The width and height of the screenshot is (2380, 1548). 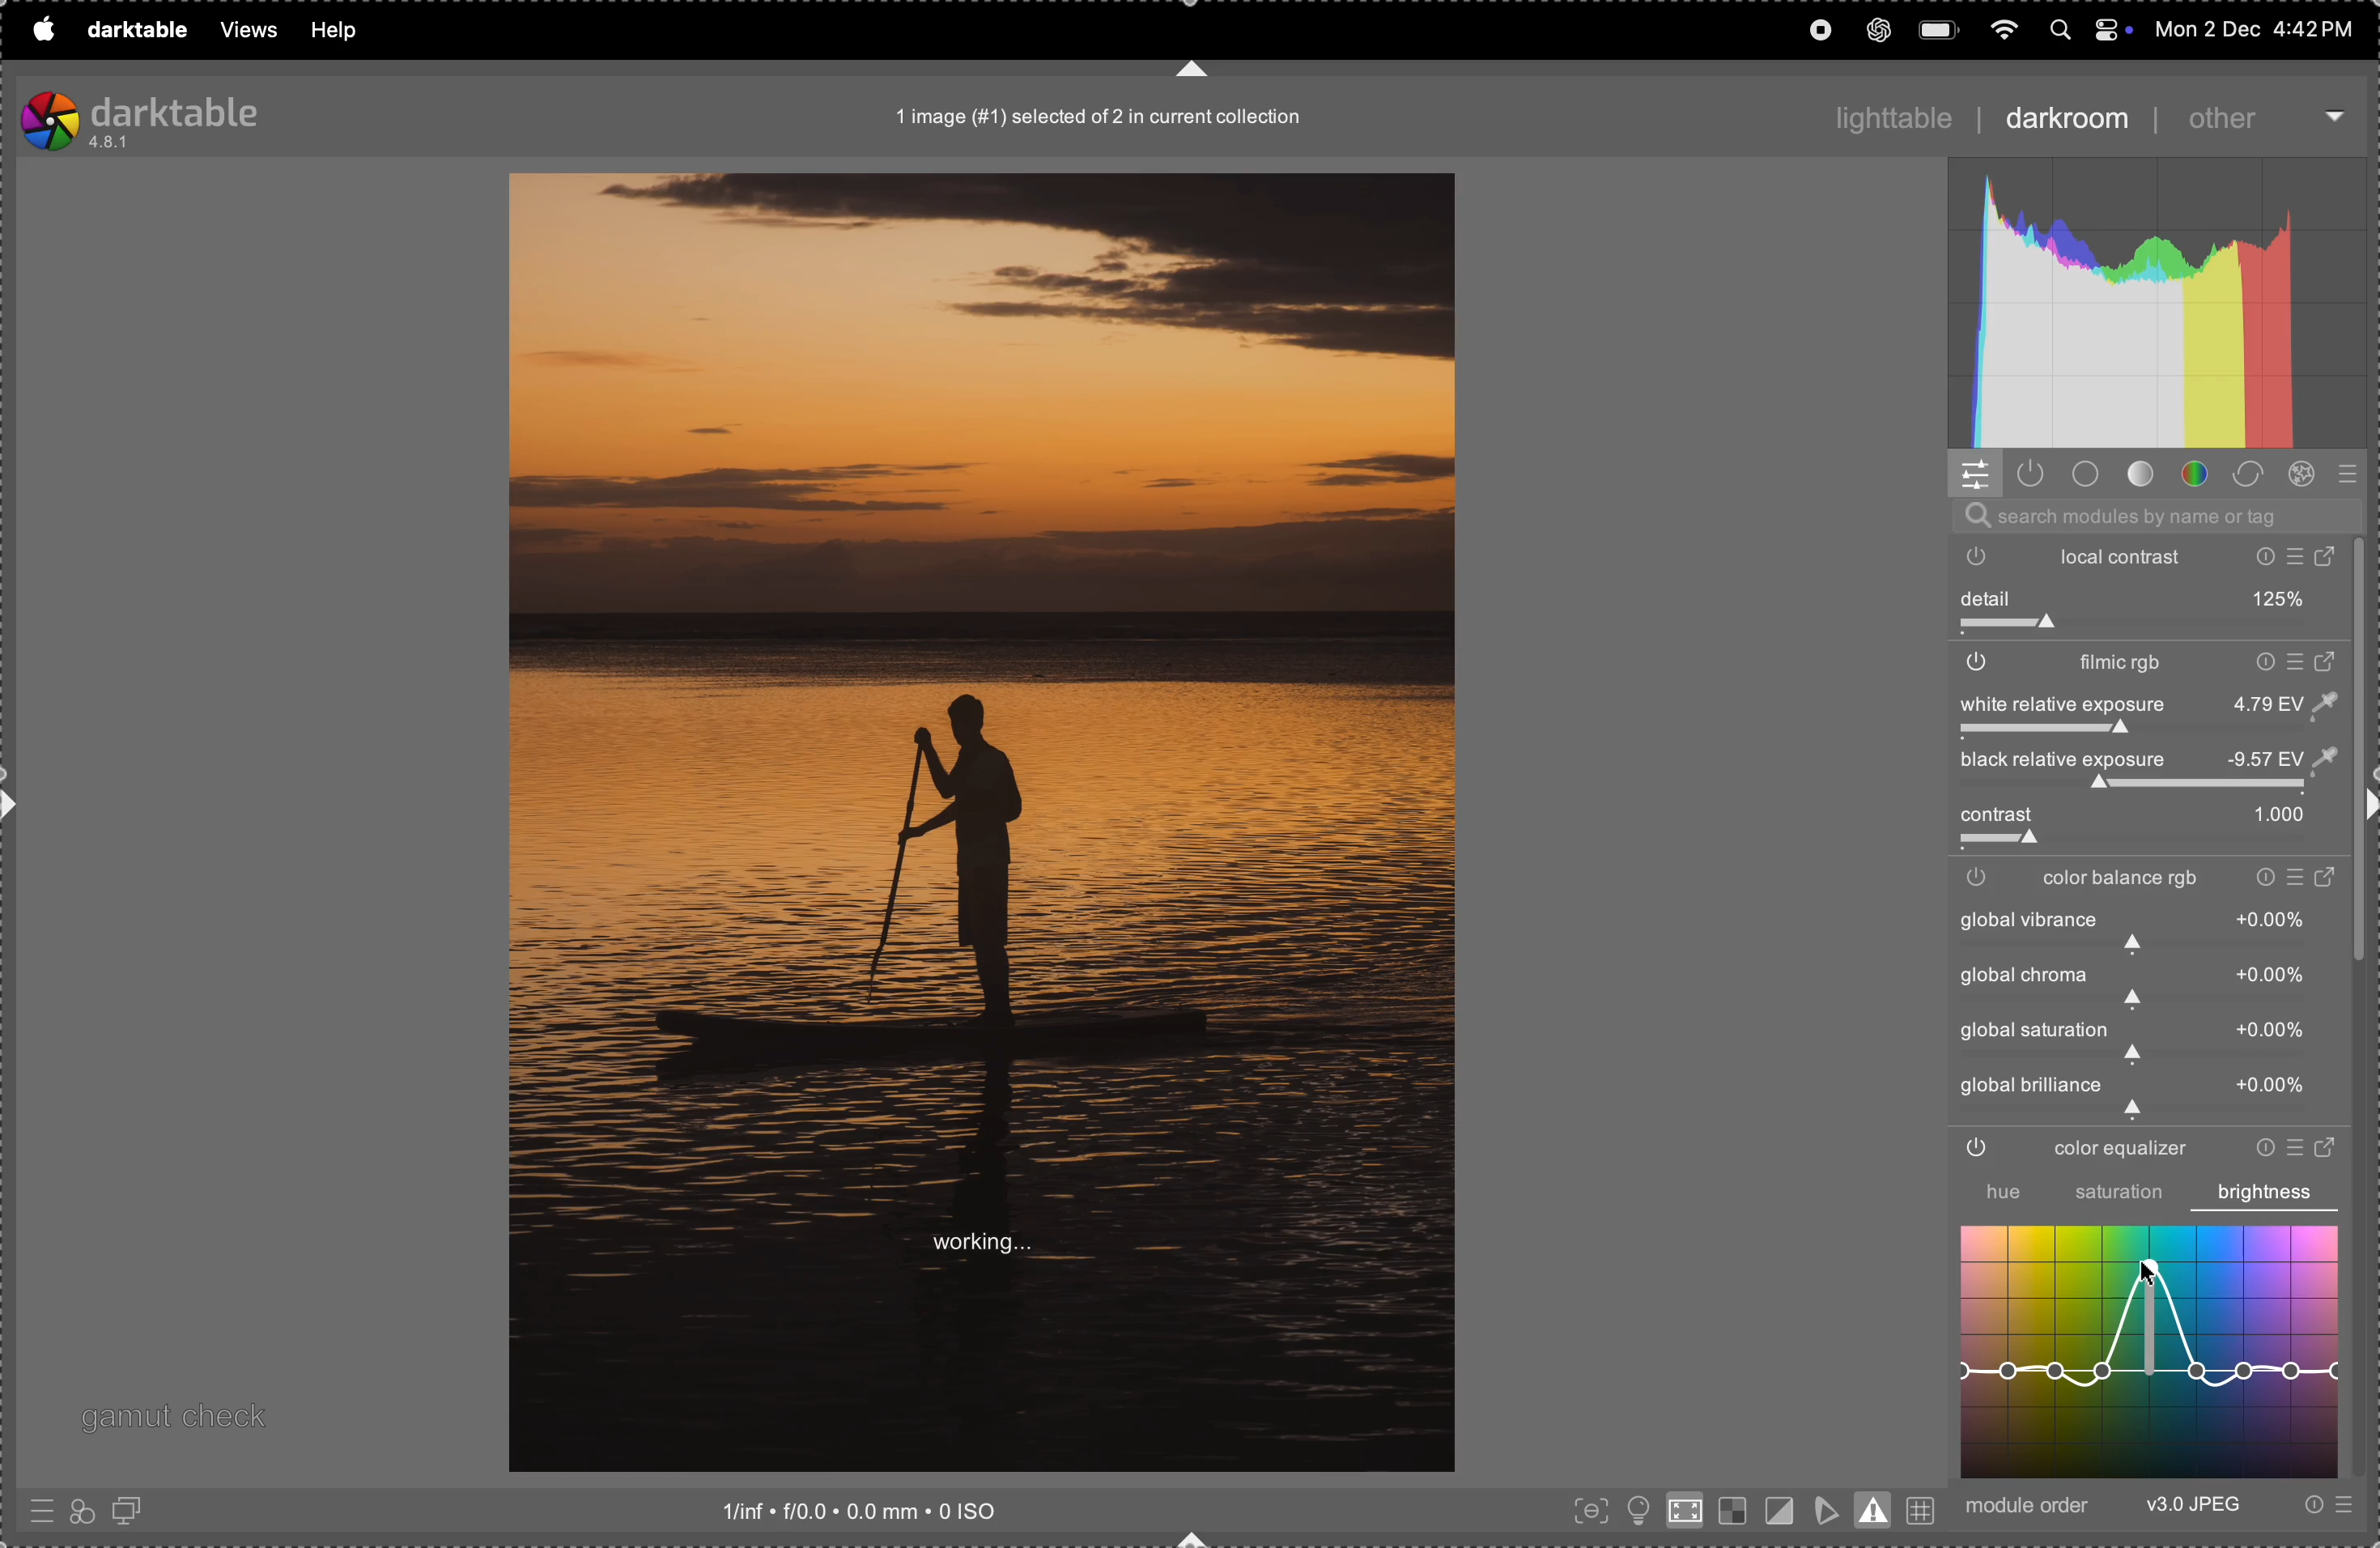 What do you see at coordinates (2141, 475) in the screenshot?
I see `tone` at bounding box center [2141, 475].